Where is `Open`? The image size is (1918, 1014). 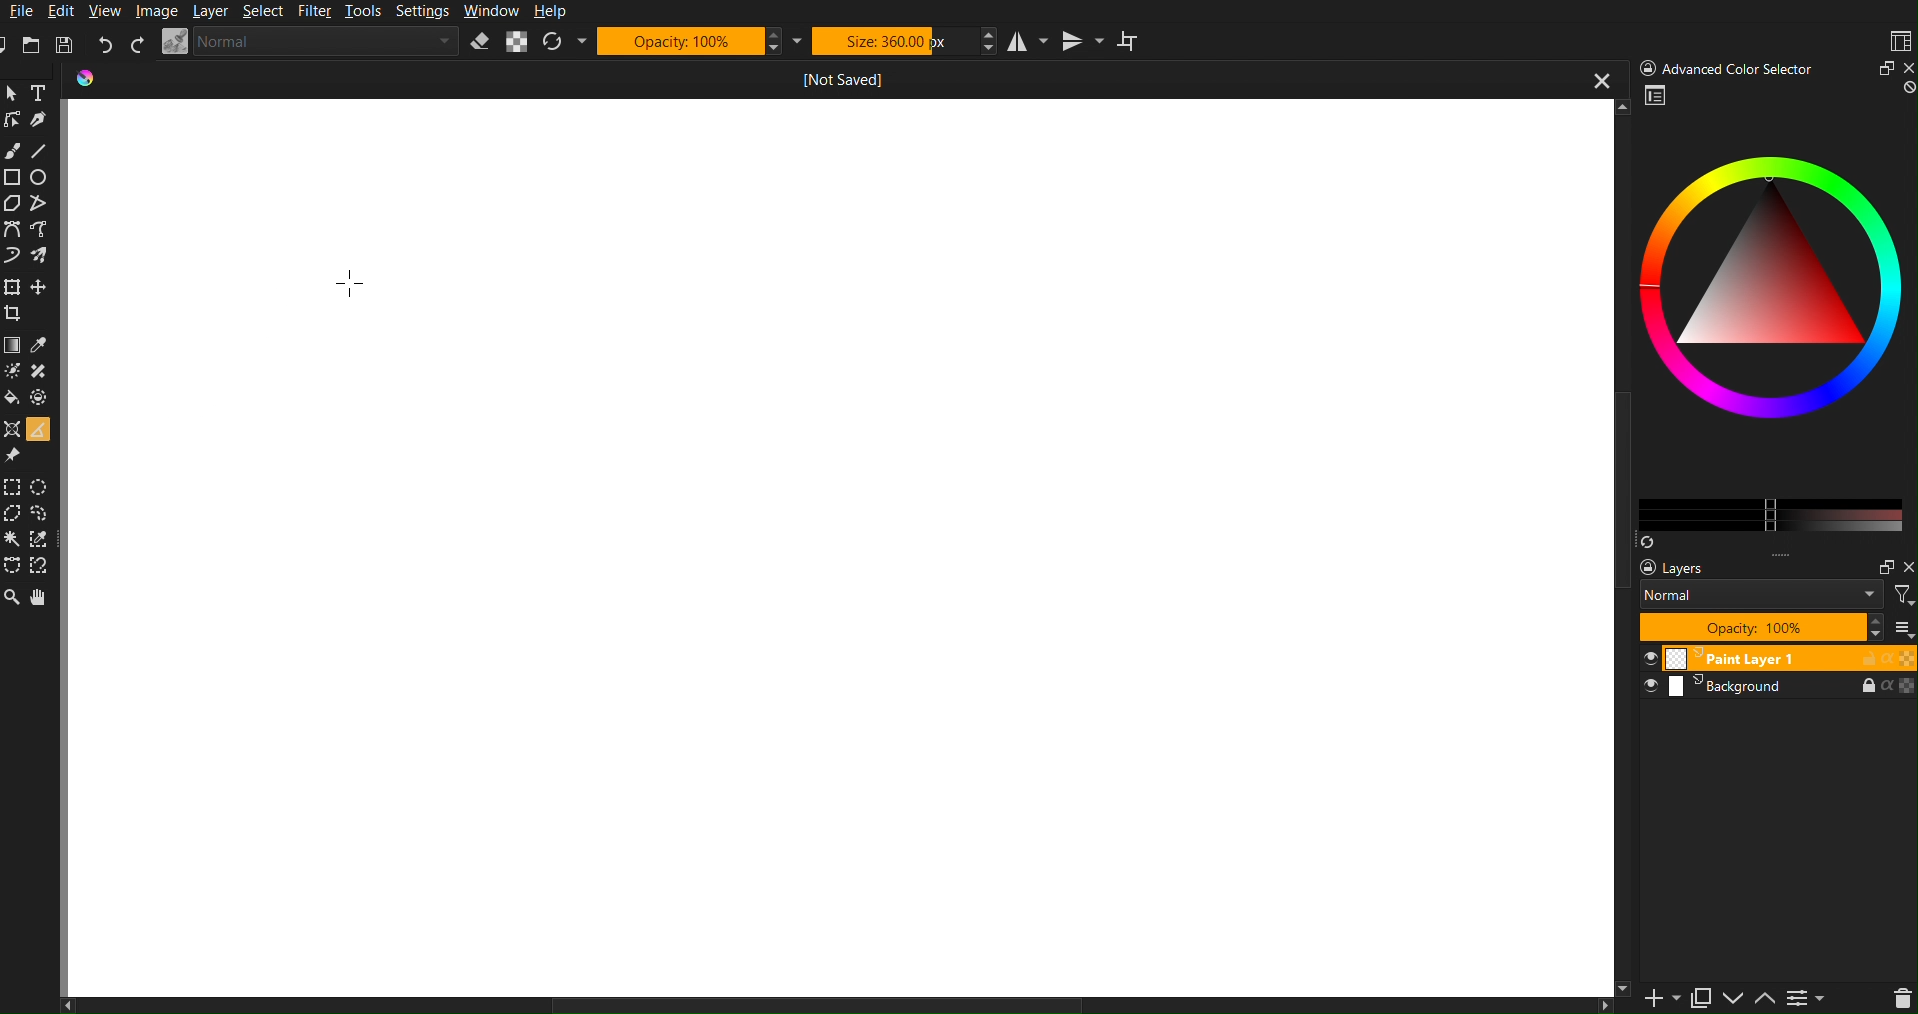 Open is located at coordinates (34, 46).